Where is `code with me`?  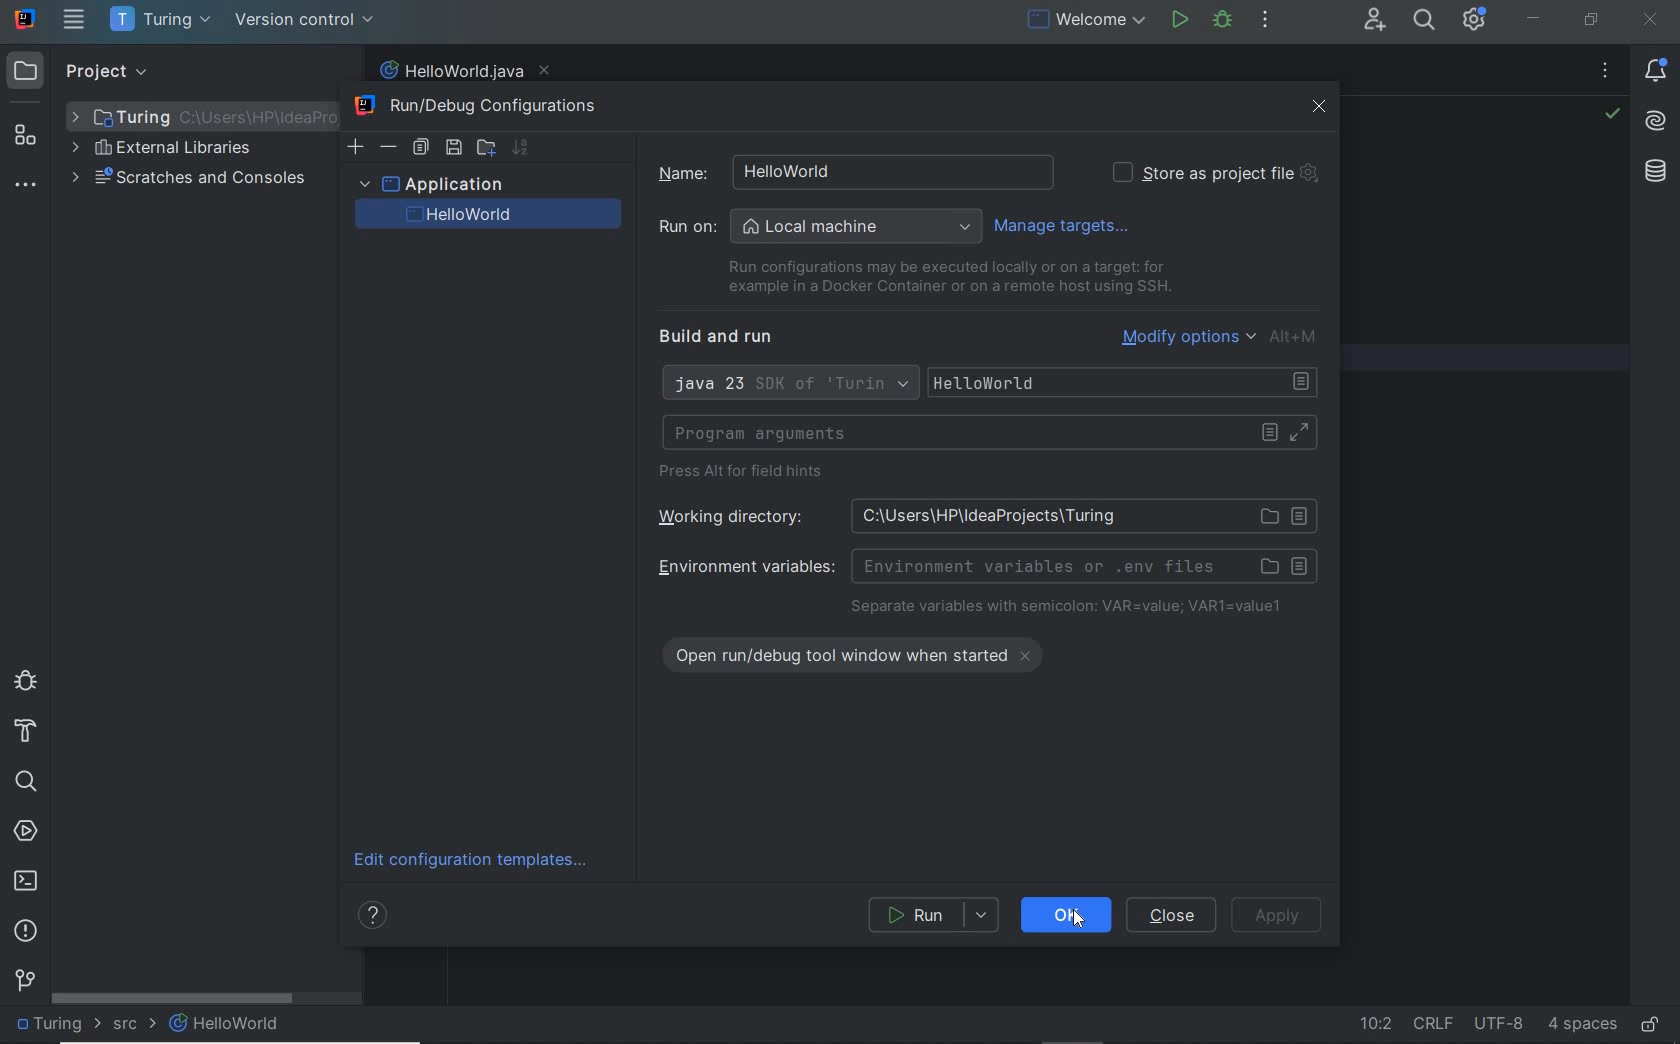
code with me is located at coordinates (1376, 22).